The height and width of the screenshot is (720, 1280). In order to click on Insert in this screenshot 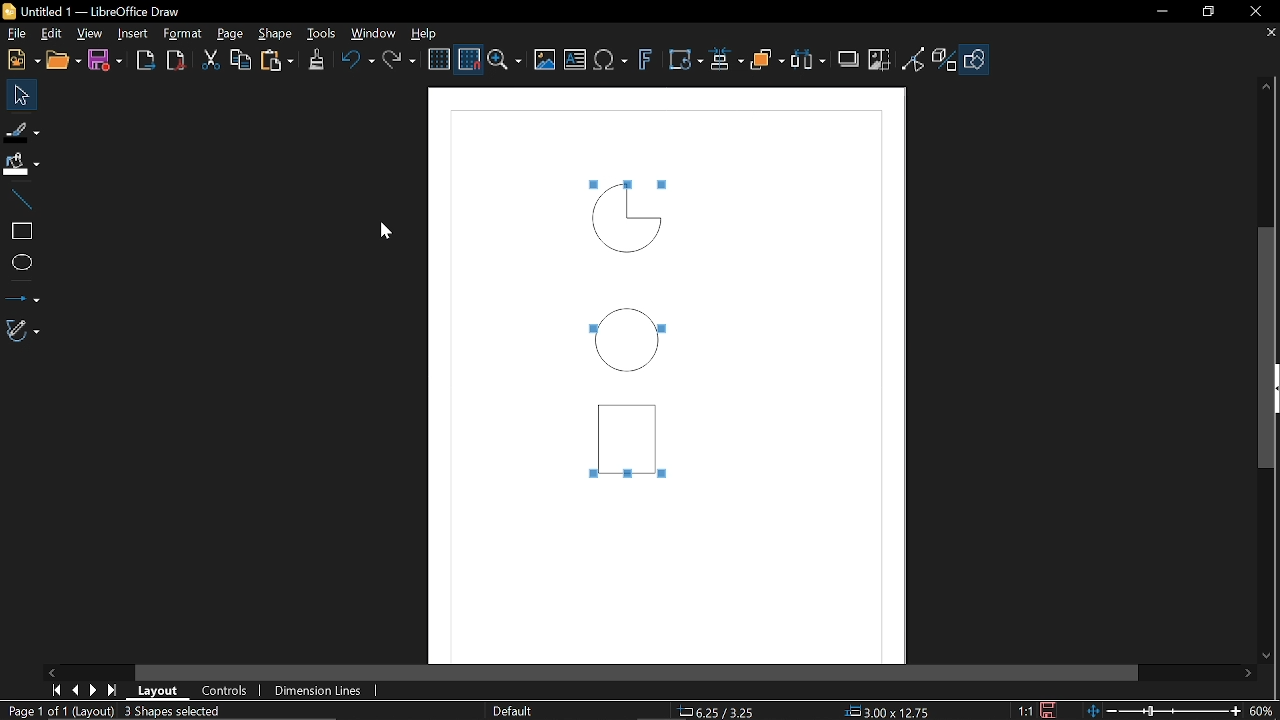, I will do `click(133, 32)`.